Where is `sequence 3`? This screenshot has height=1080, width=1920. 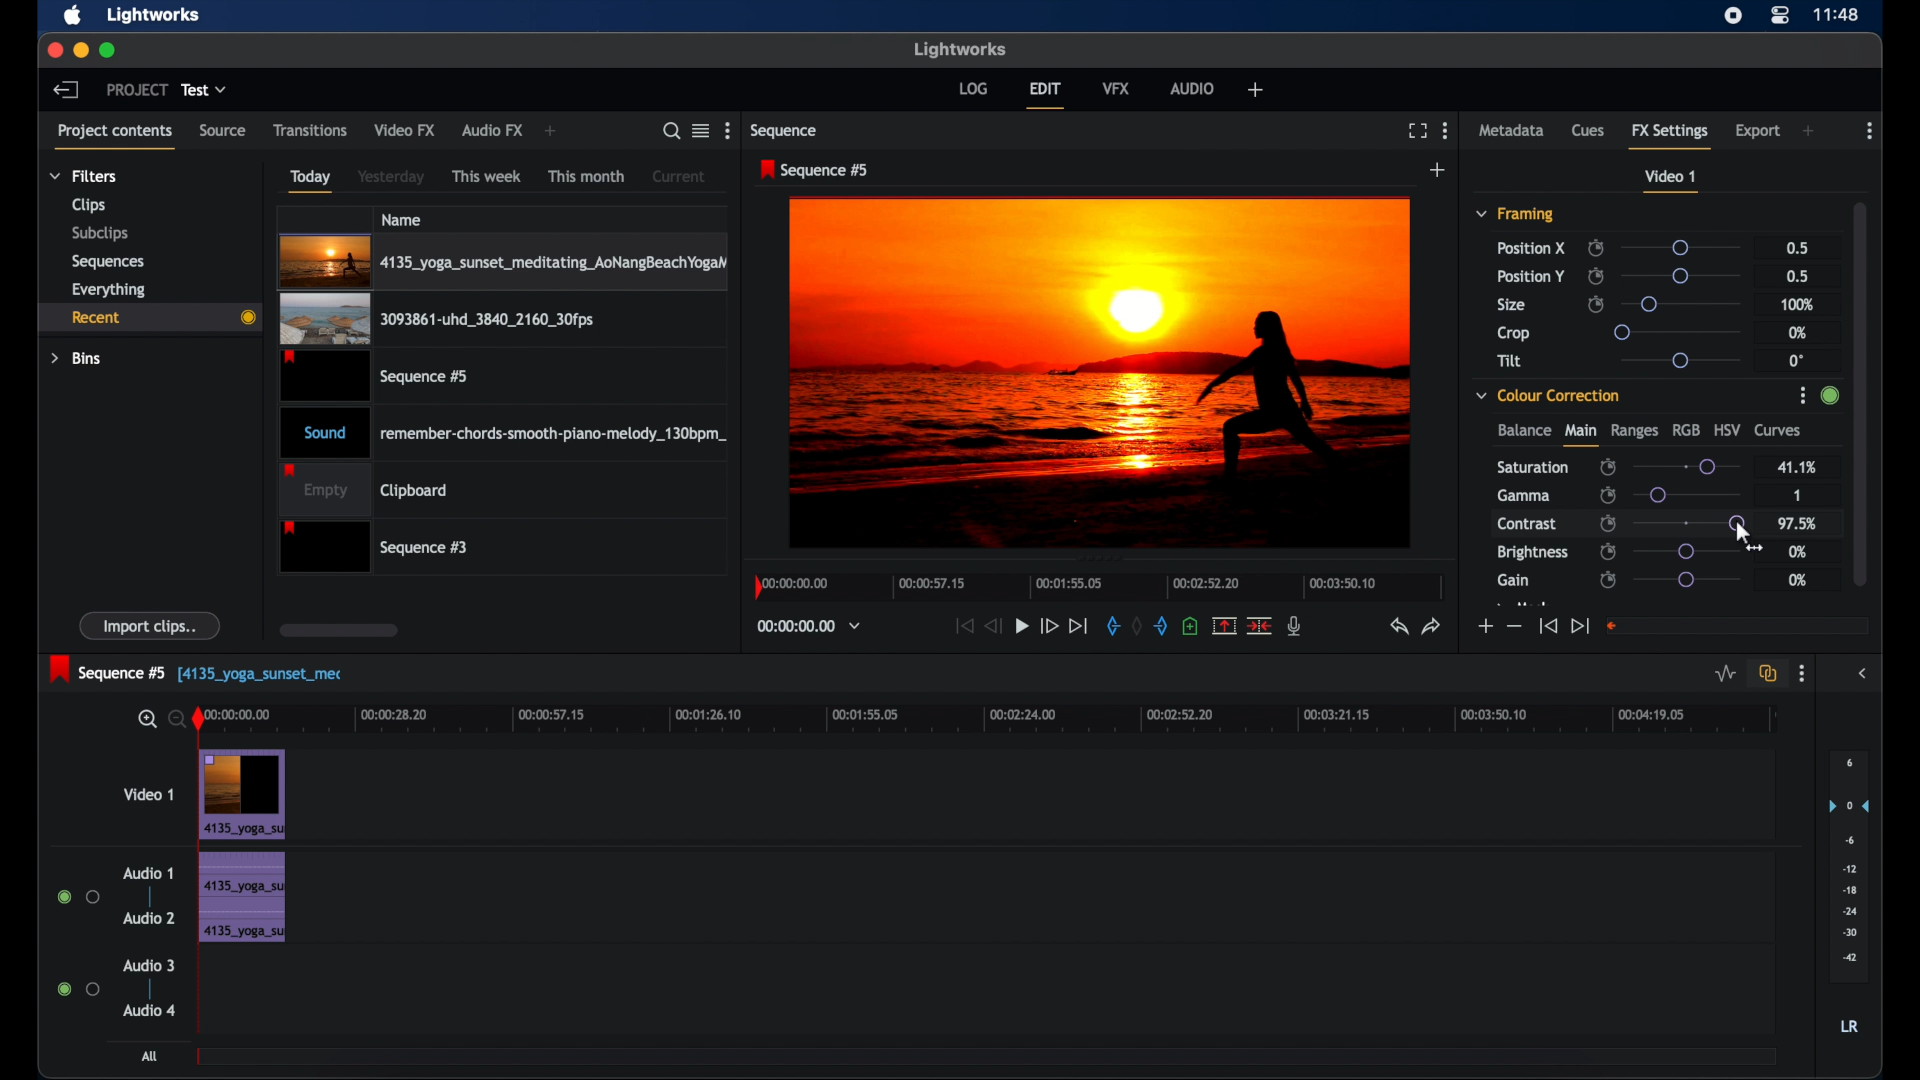 sequence 3 is located at coordinates (374, 546).